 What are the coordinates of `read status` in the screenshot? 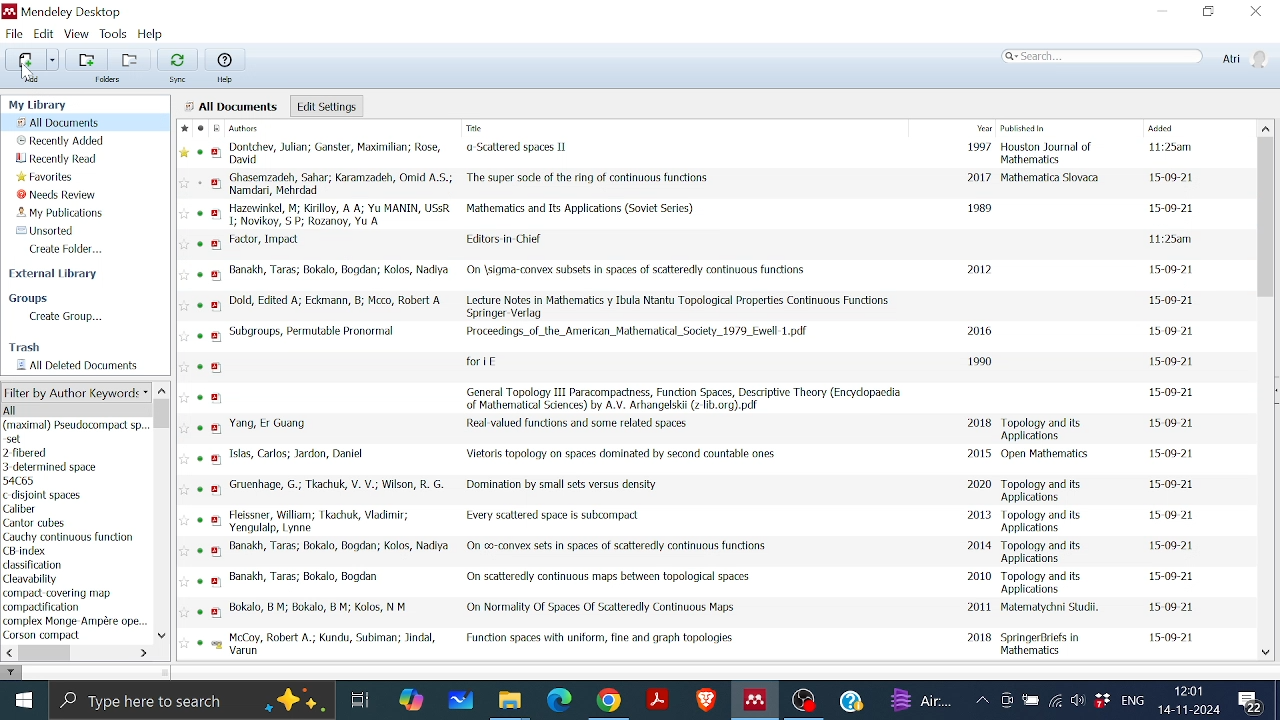 It's located at (204, 520).